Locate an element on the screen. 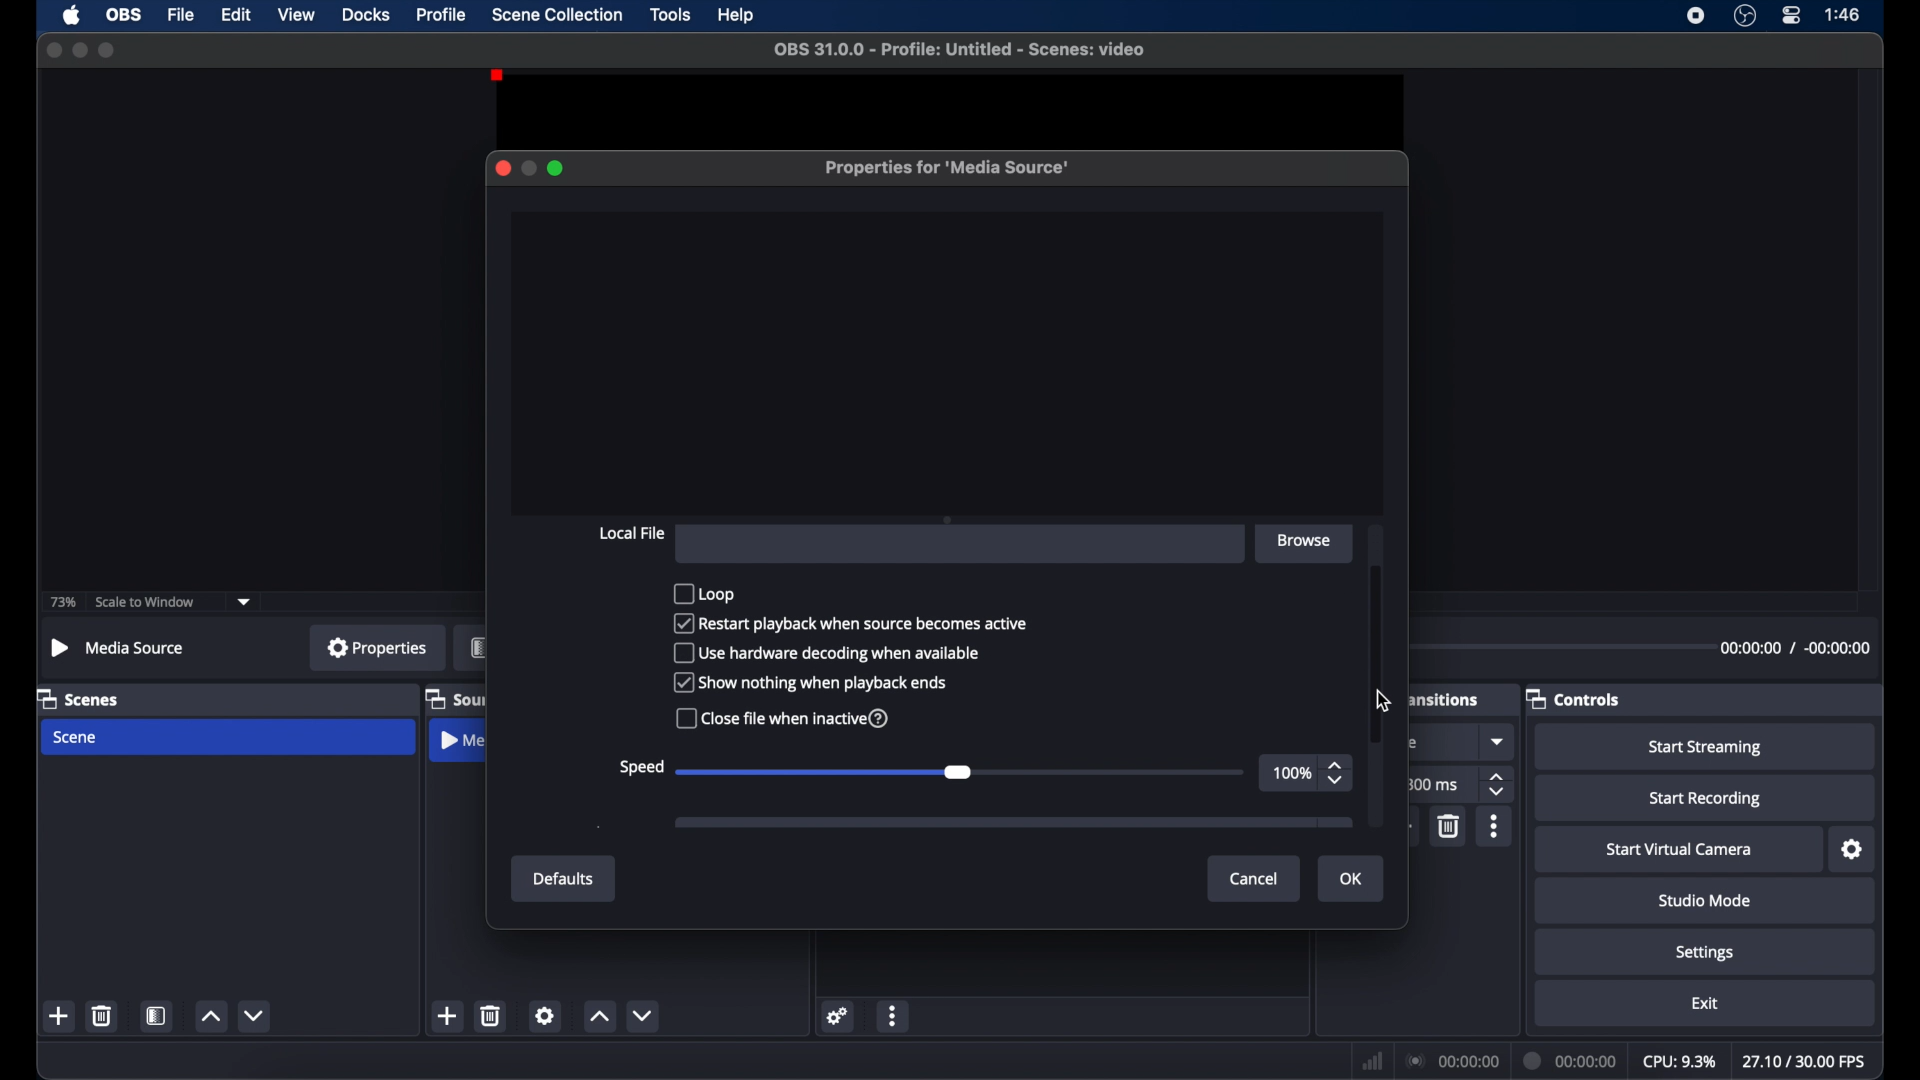  dropdown is located at coordinates (244, 603).